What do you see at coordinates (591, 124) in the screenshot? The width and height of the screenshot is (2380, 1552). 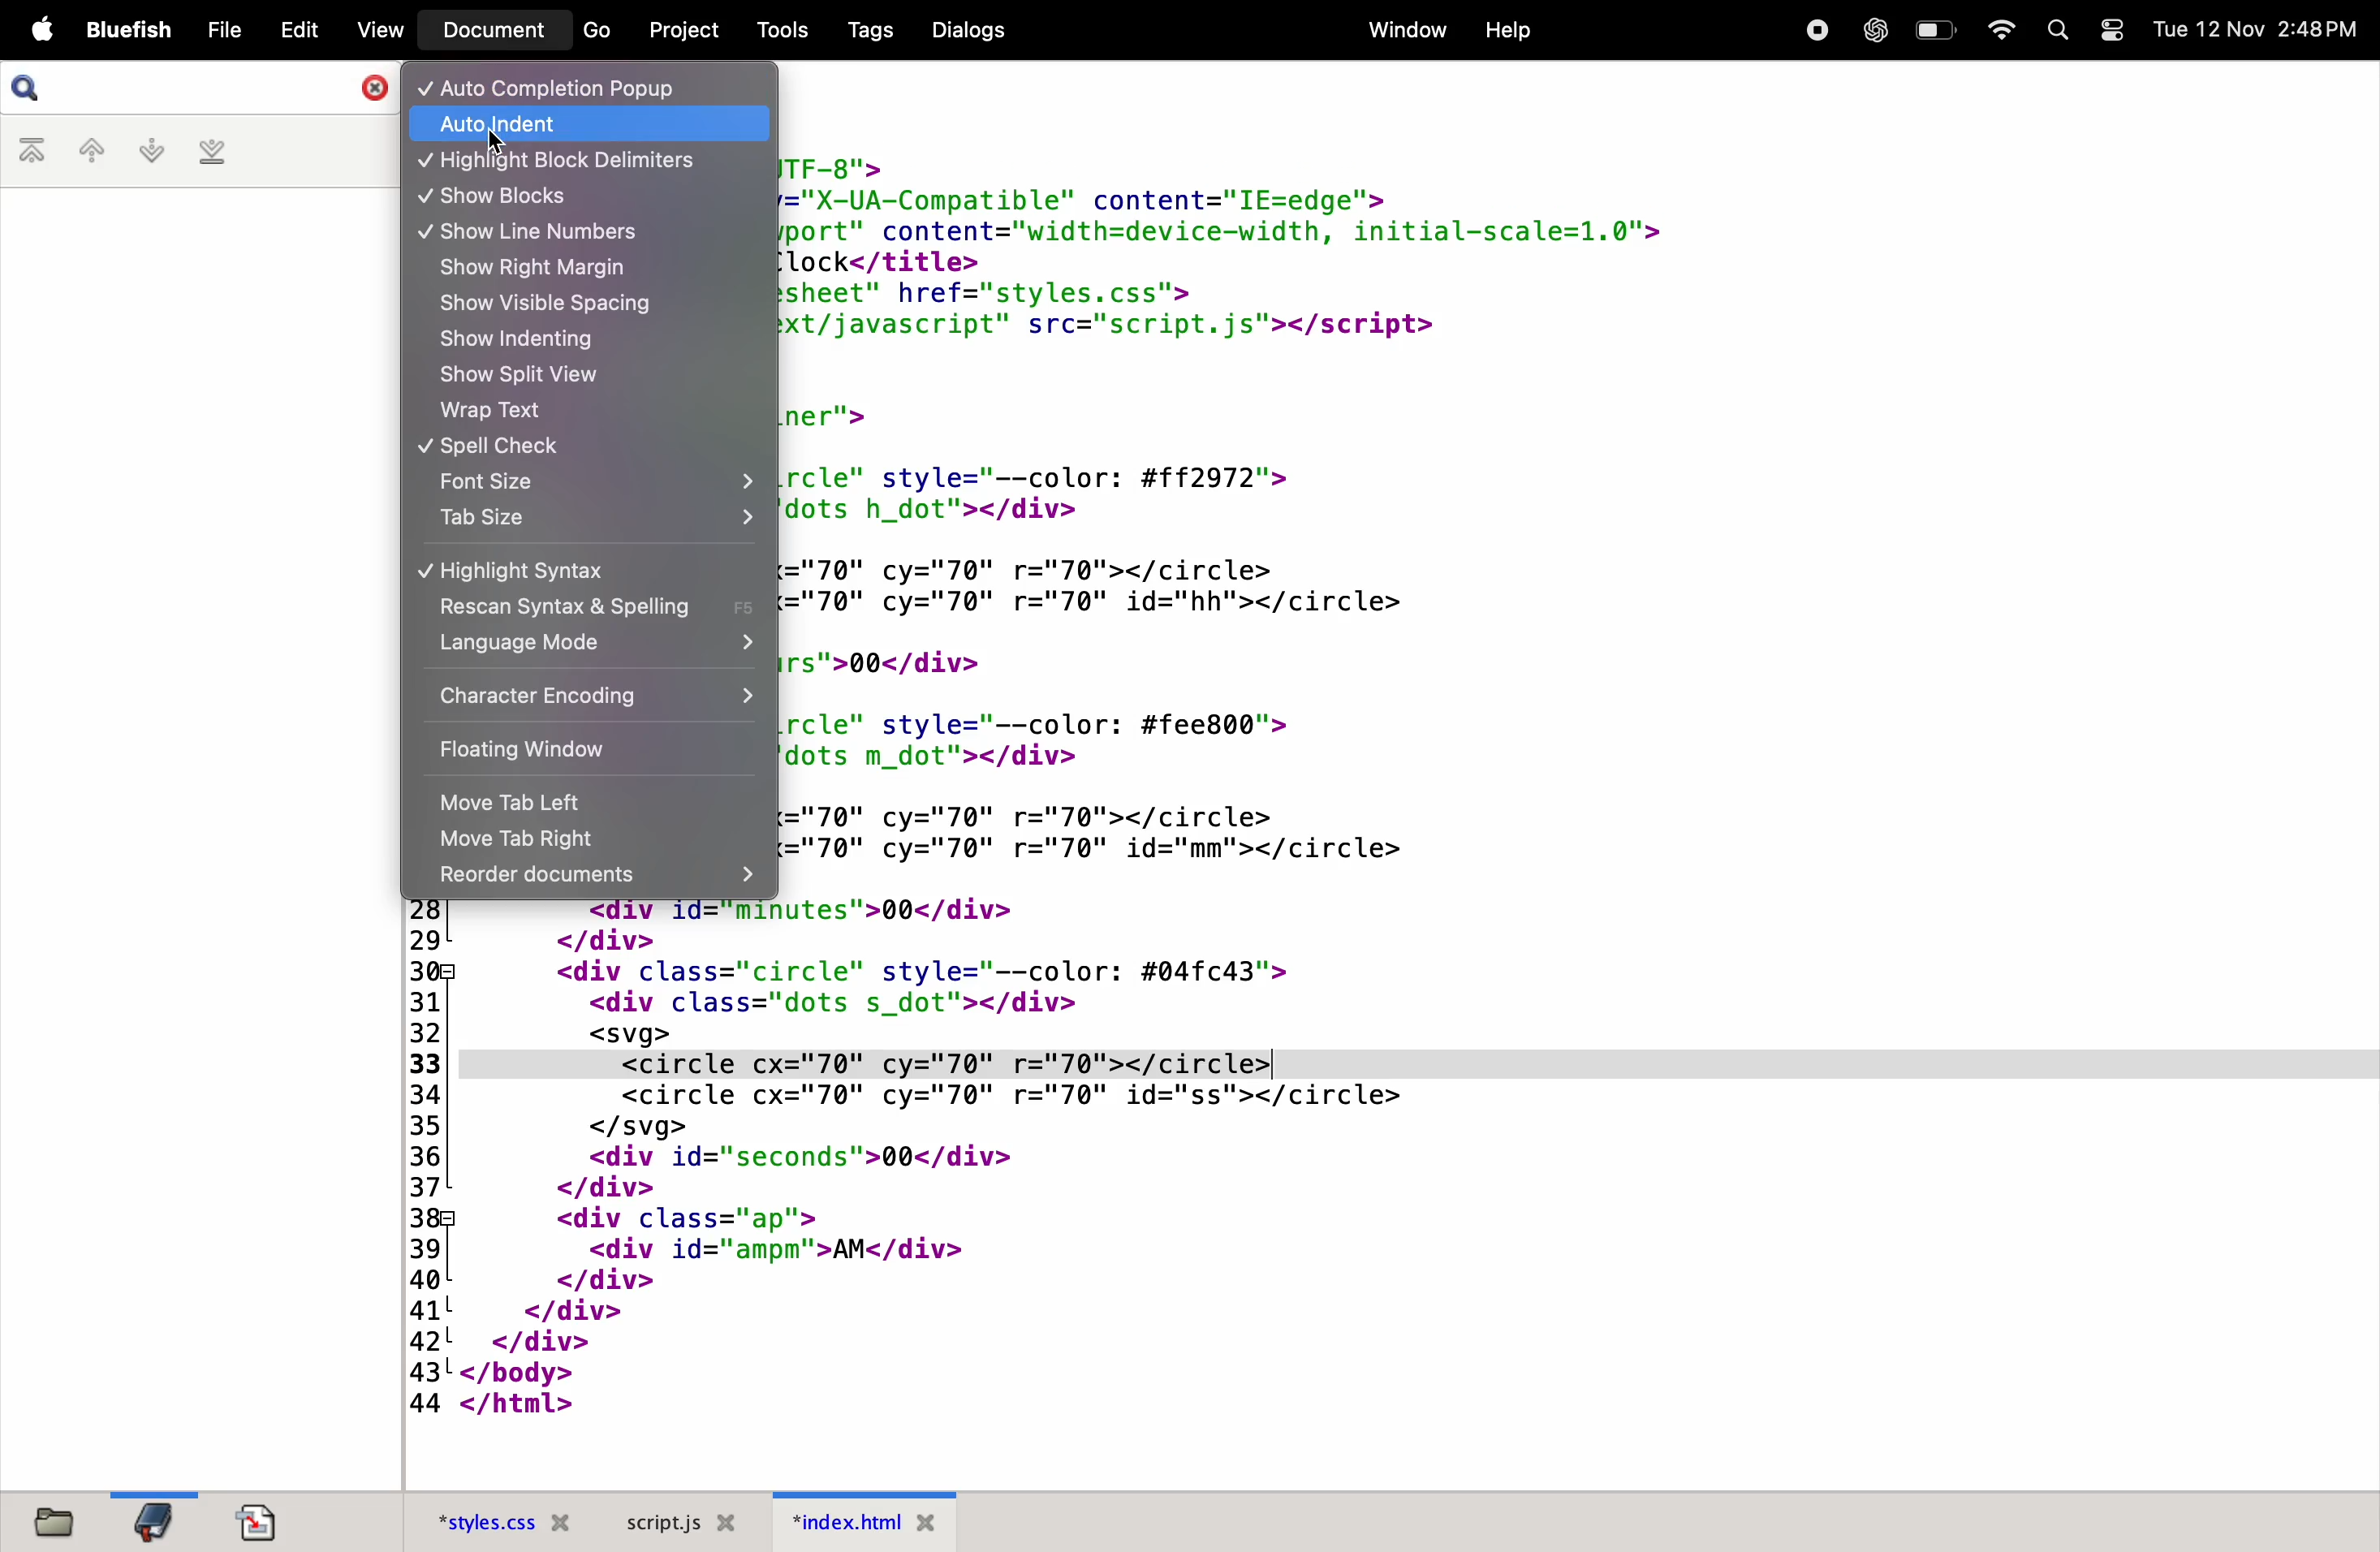 I see `auto indent` at bounding box center [591, 124].